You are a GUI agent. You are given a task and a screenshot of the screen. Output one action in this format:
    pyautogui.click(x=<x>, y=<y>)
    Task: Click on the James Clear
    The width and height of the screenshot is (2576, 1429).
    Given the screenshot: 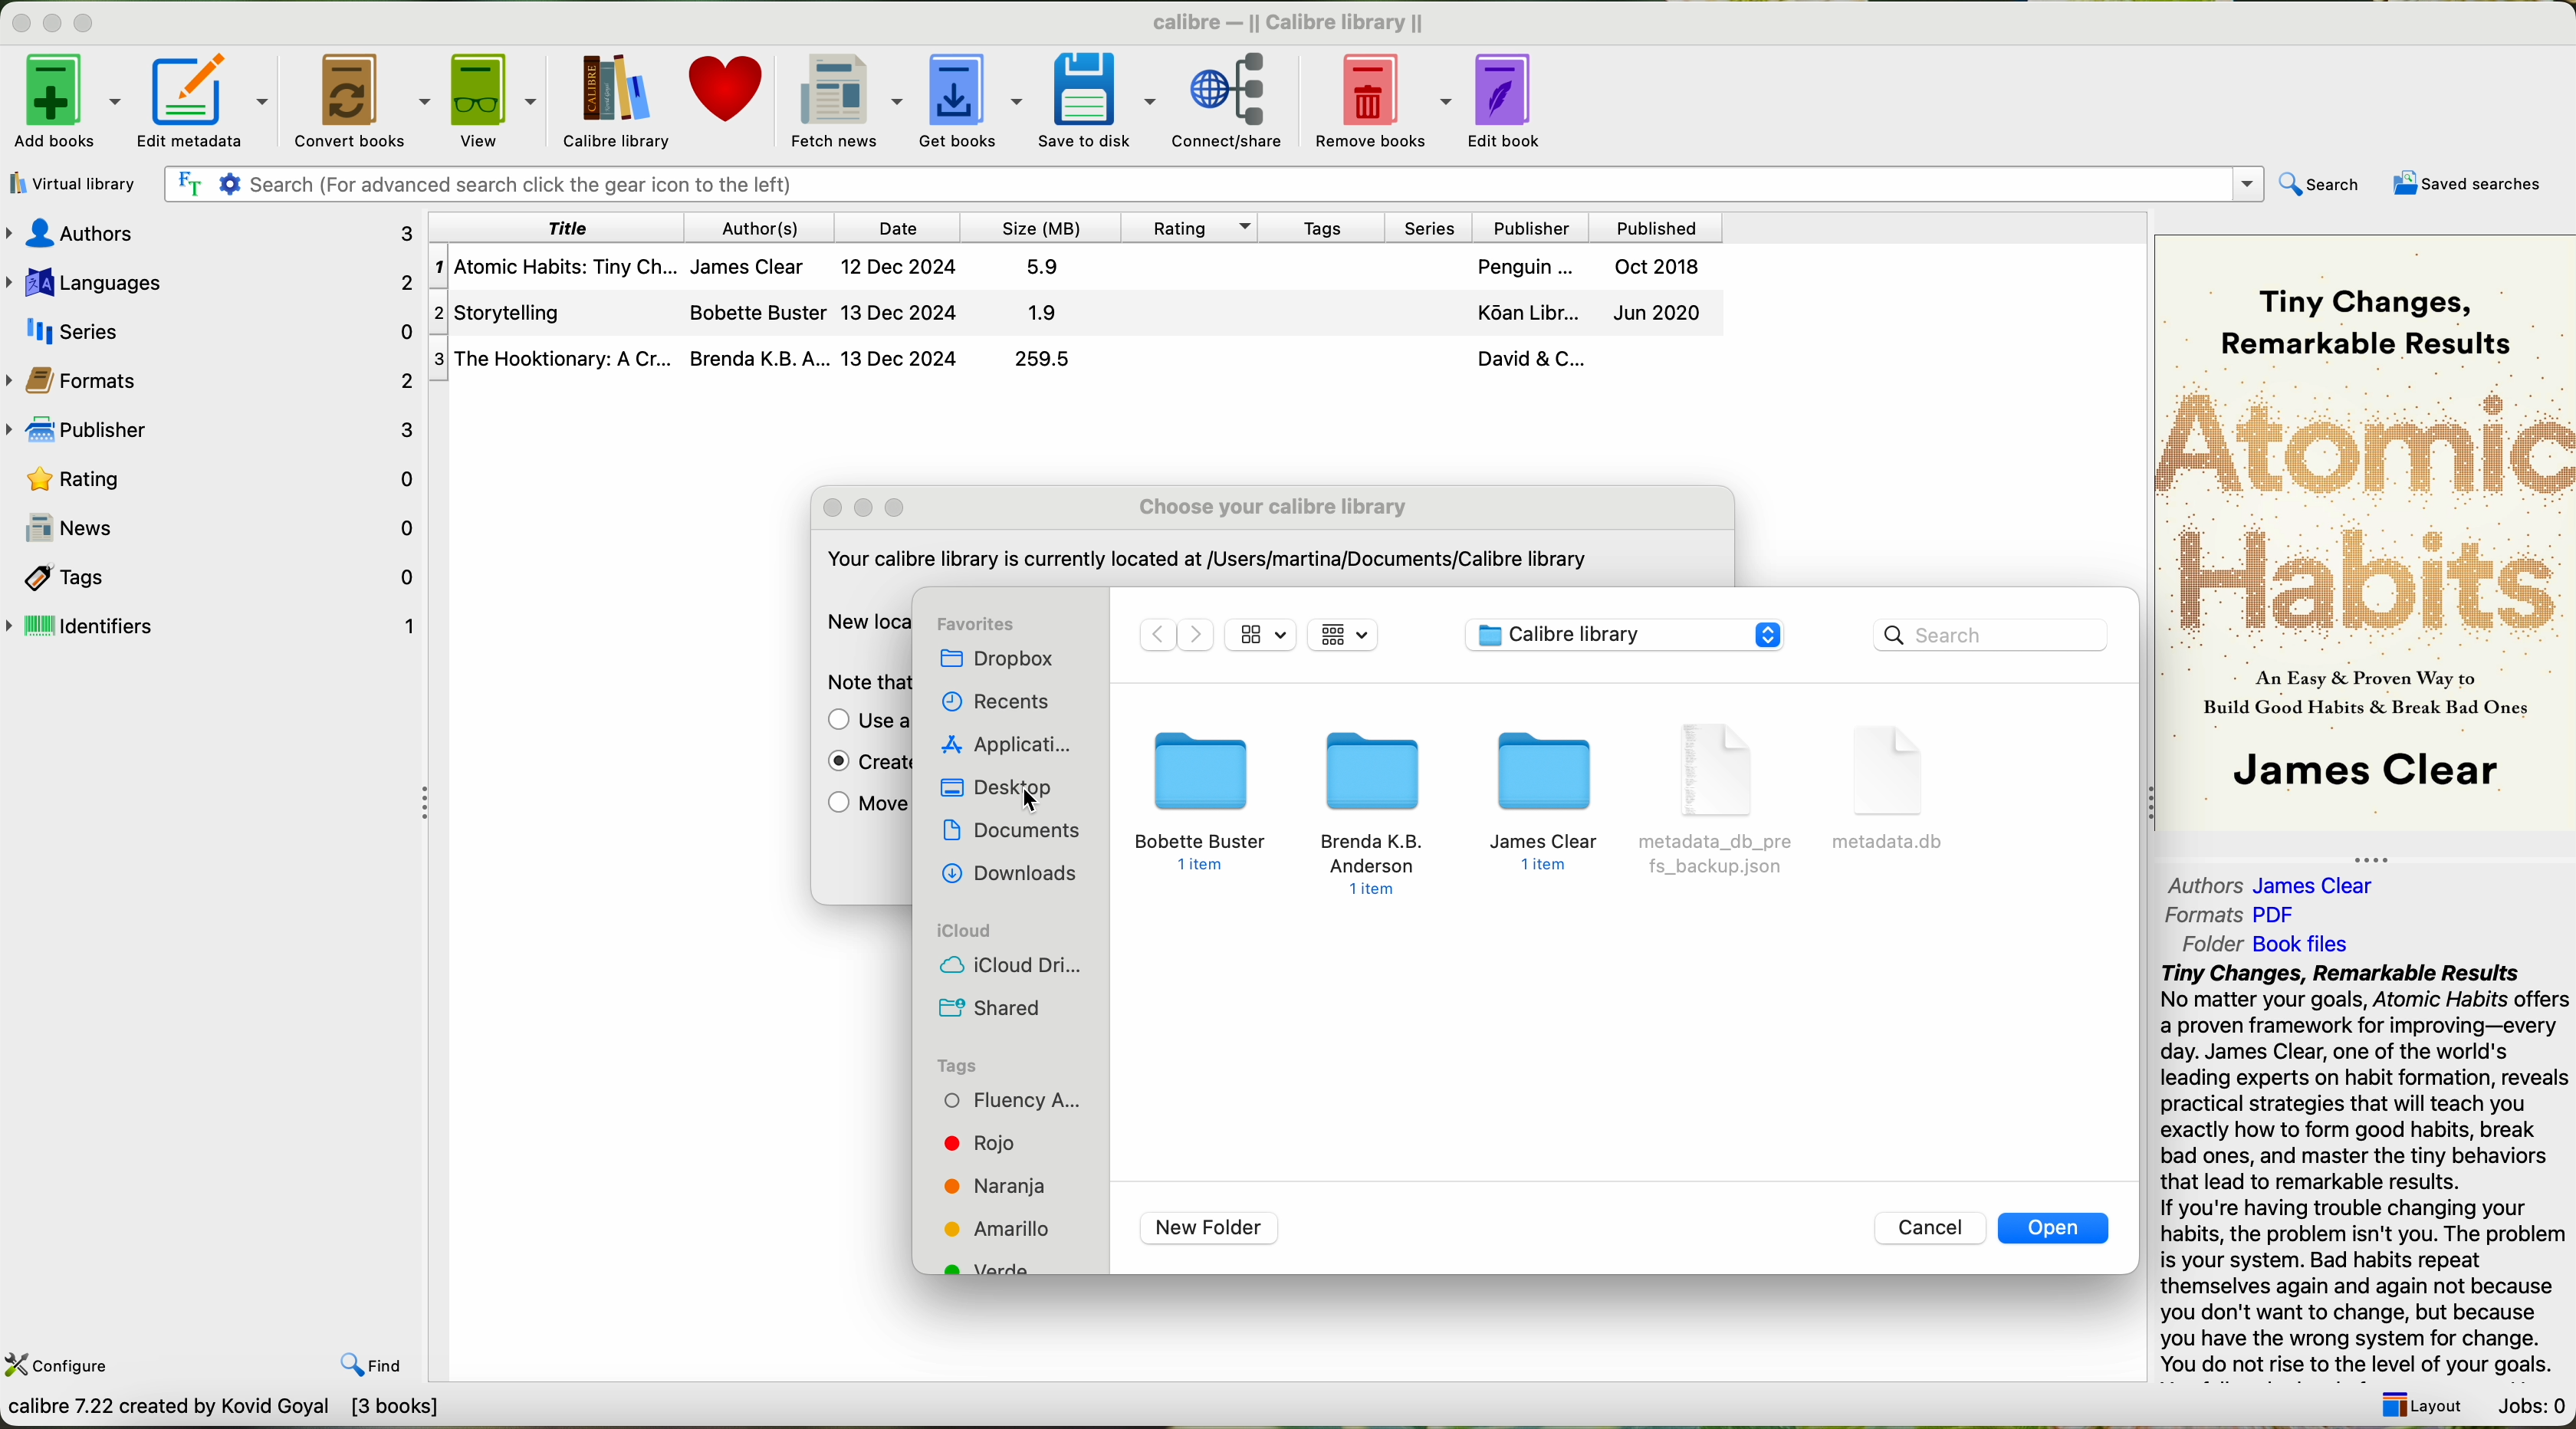 What is the action you would take?
    pyautogui.click(x=2363, y=774)
    